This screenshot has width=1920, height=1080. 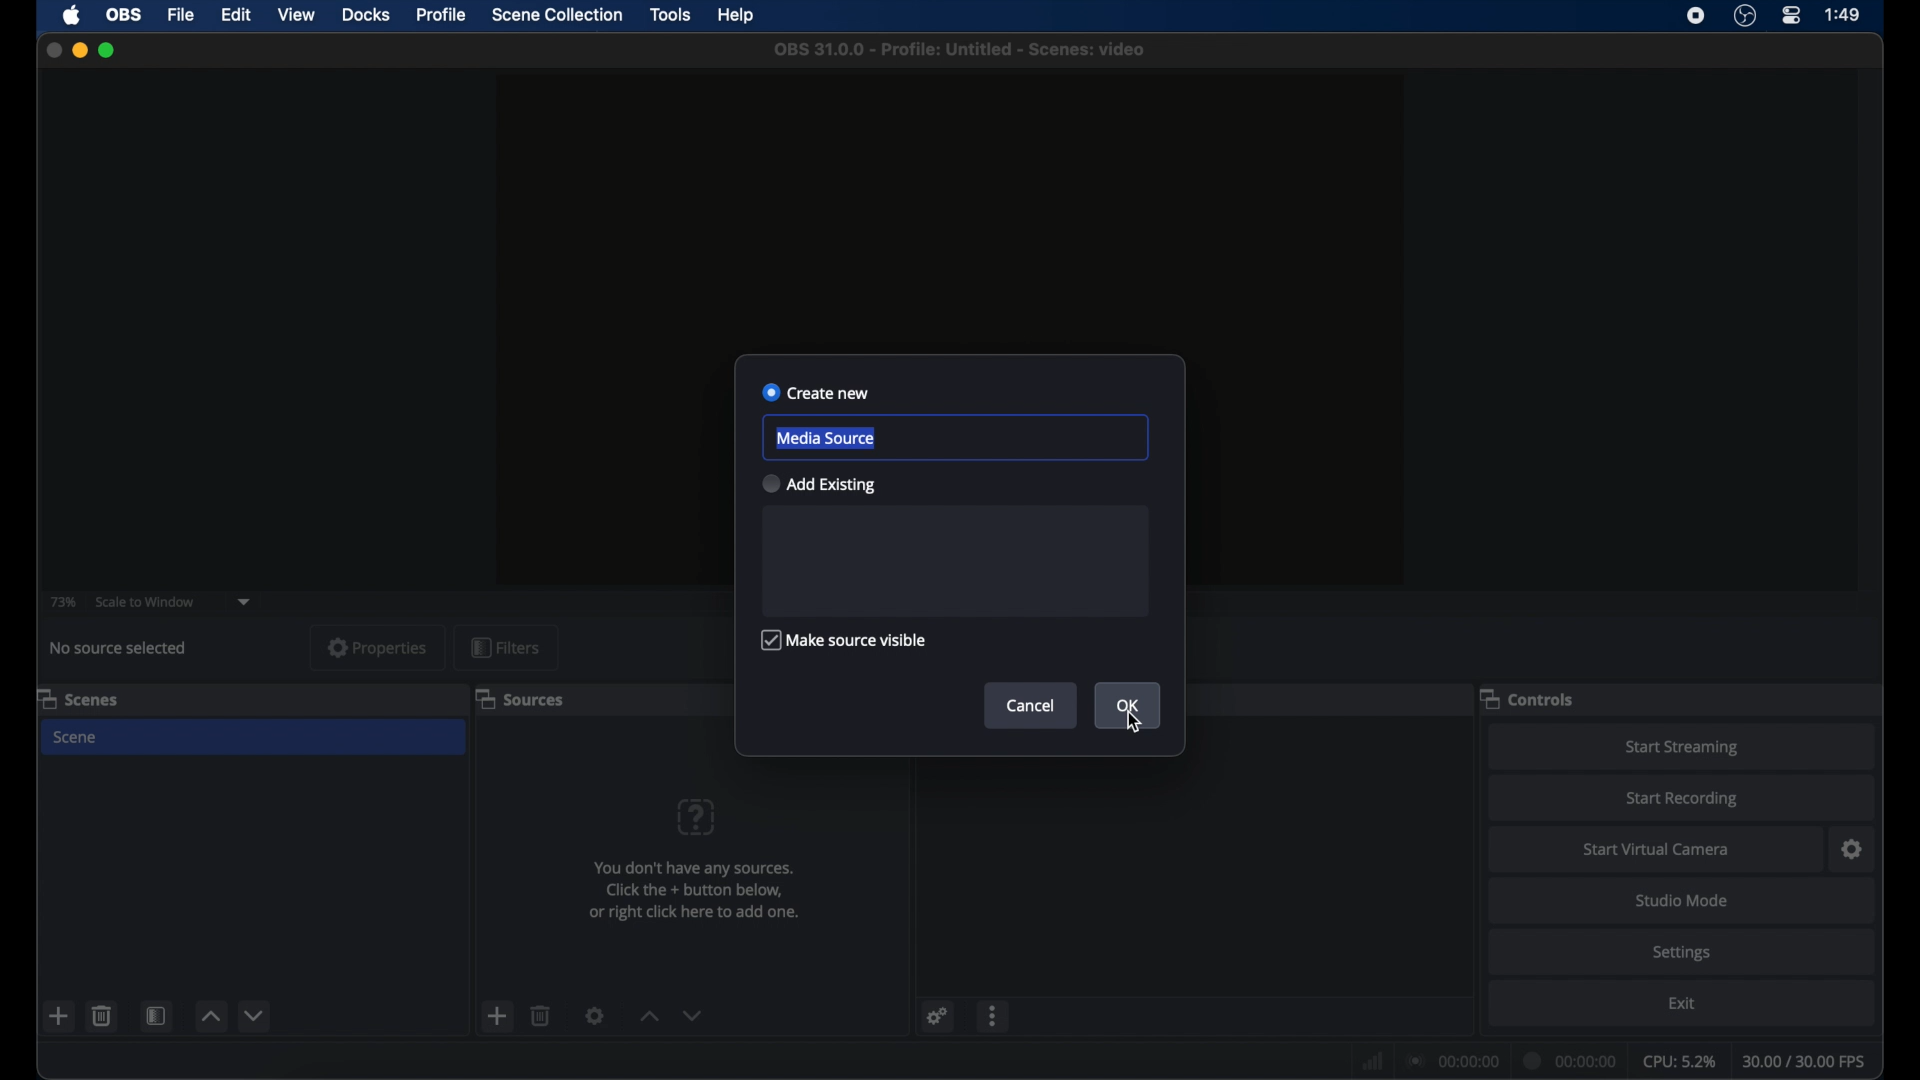 What do you see at coordinates (146, 602) in the screenshot?
I see `scale to window` at bounding box center [146, 602].